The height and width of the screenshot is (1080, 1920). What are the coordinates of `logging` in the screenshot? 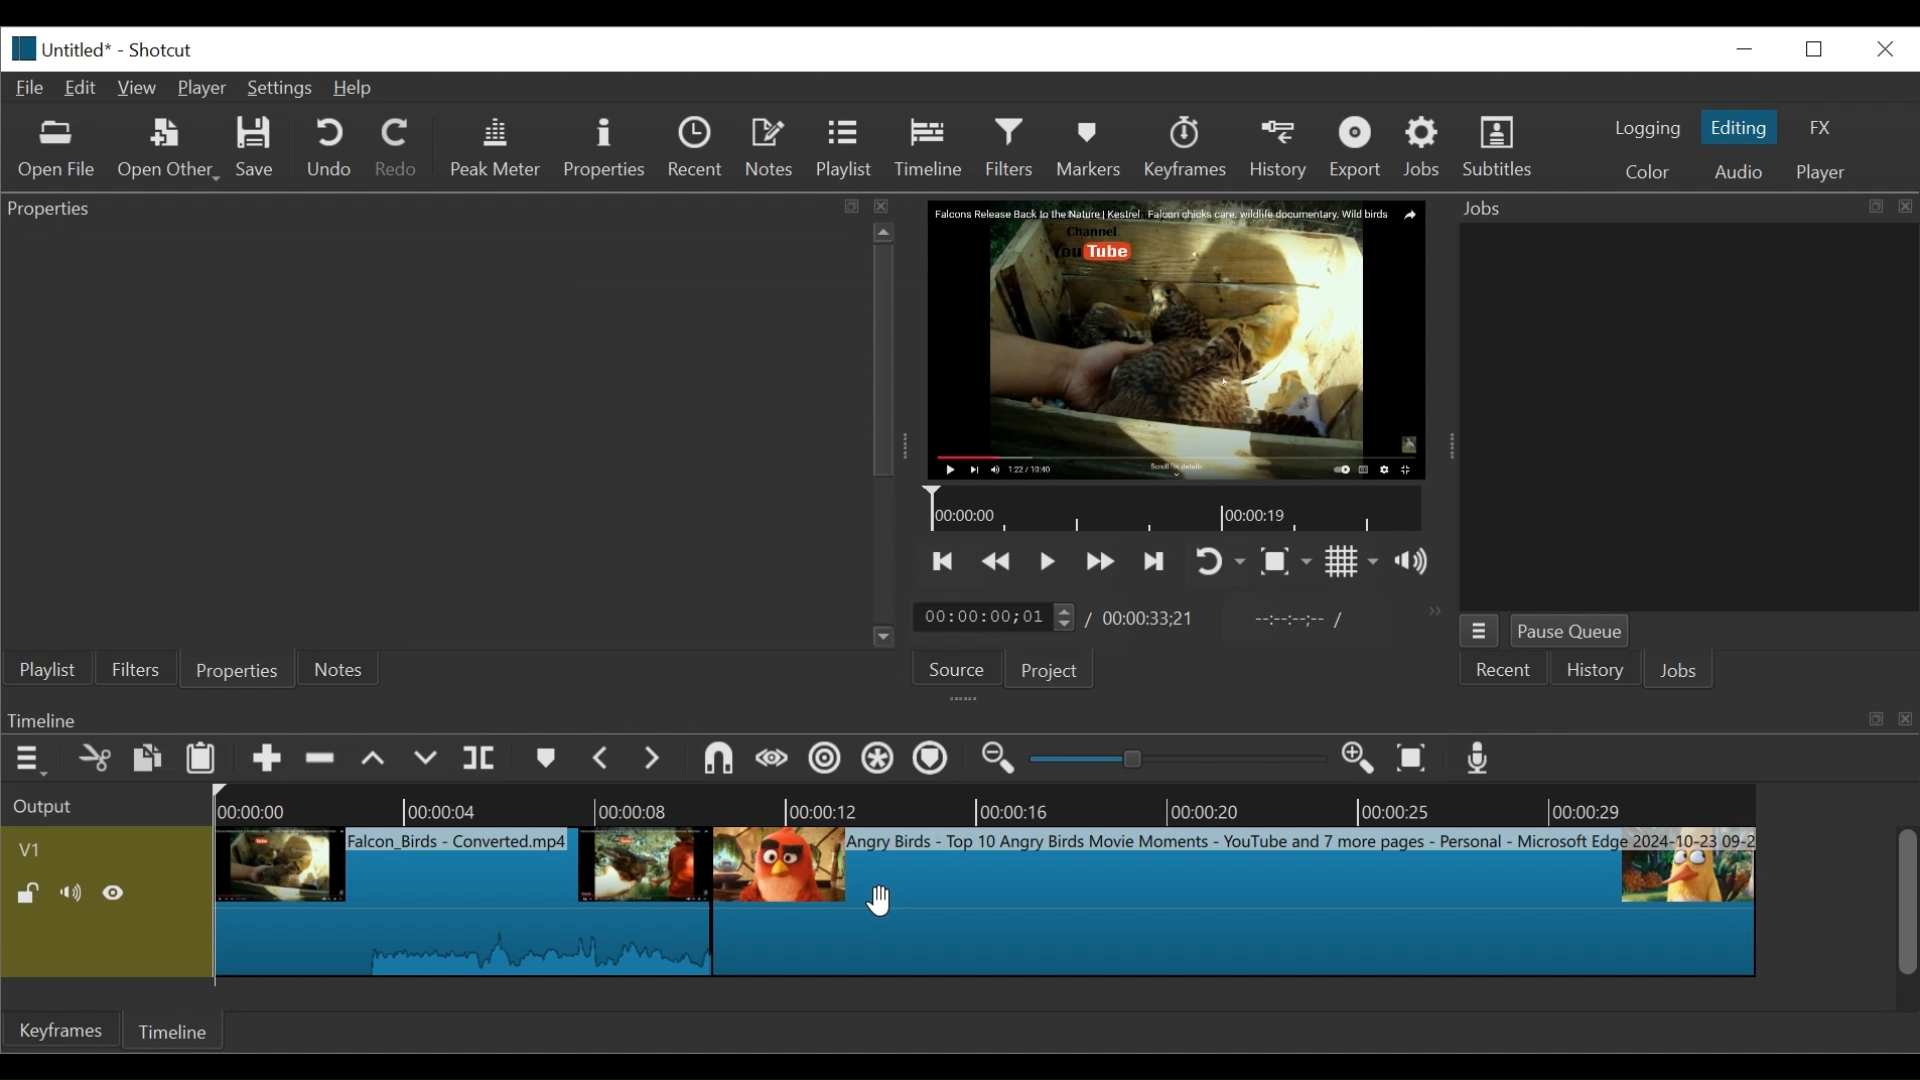 It's located at (1648, 130).